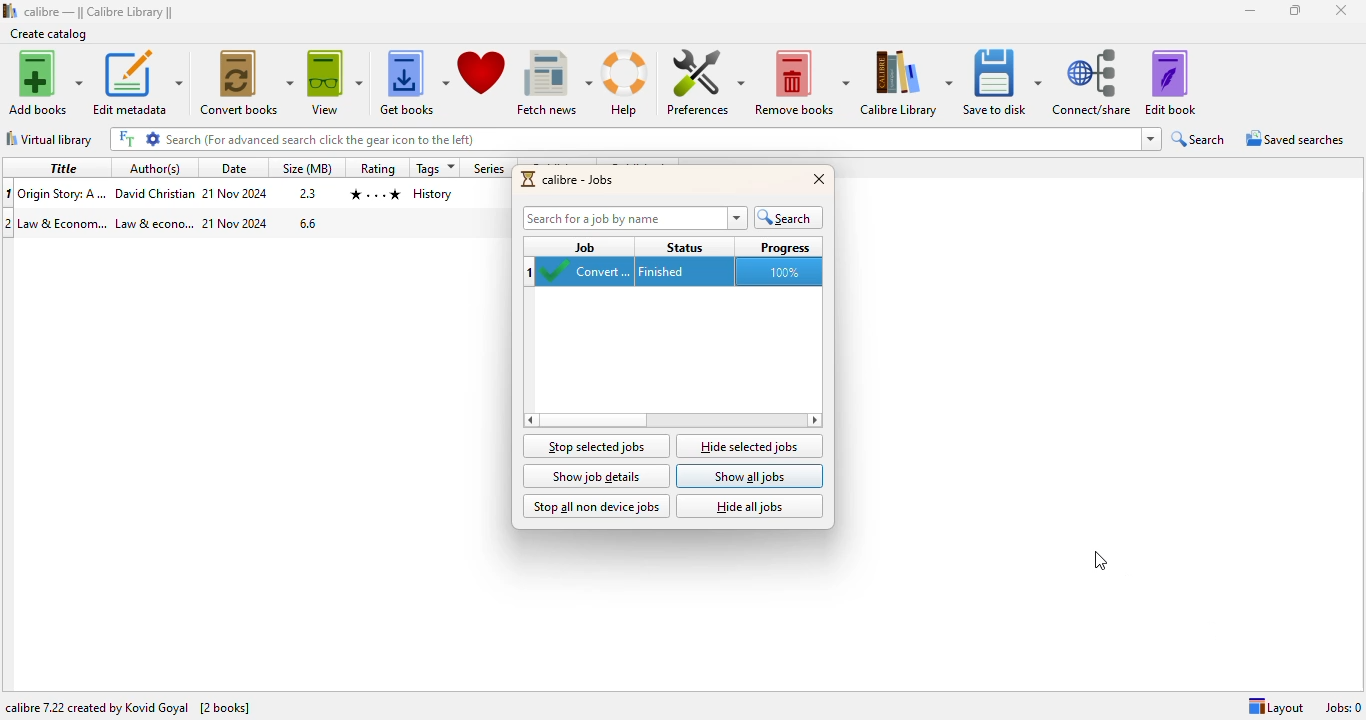 The width and height of the screenshot is (1366, 720). I want to click on view, so click(335, 82).